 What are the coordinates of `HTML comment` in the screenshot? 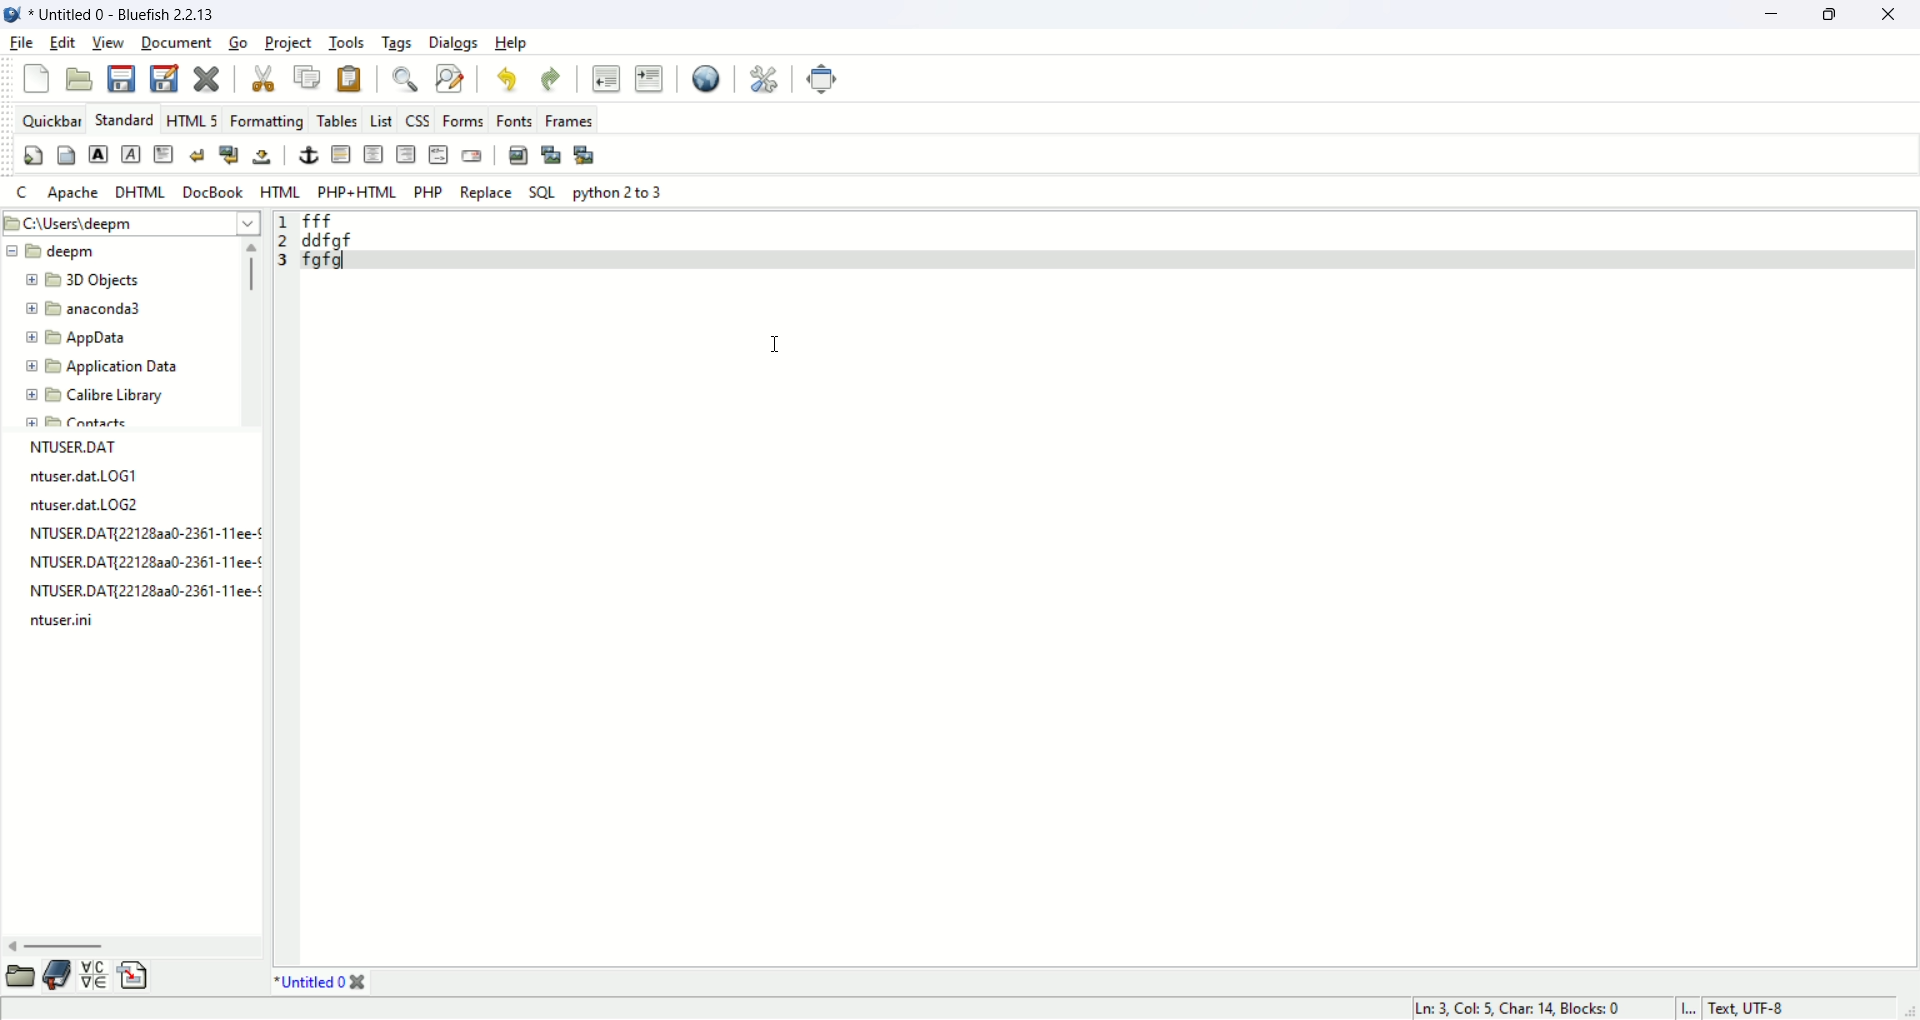 It's located at (433, 155).